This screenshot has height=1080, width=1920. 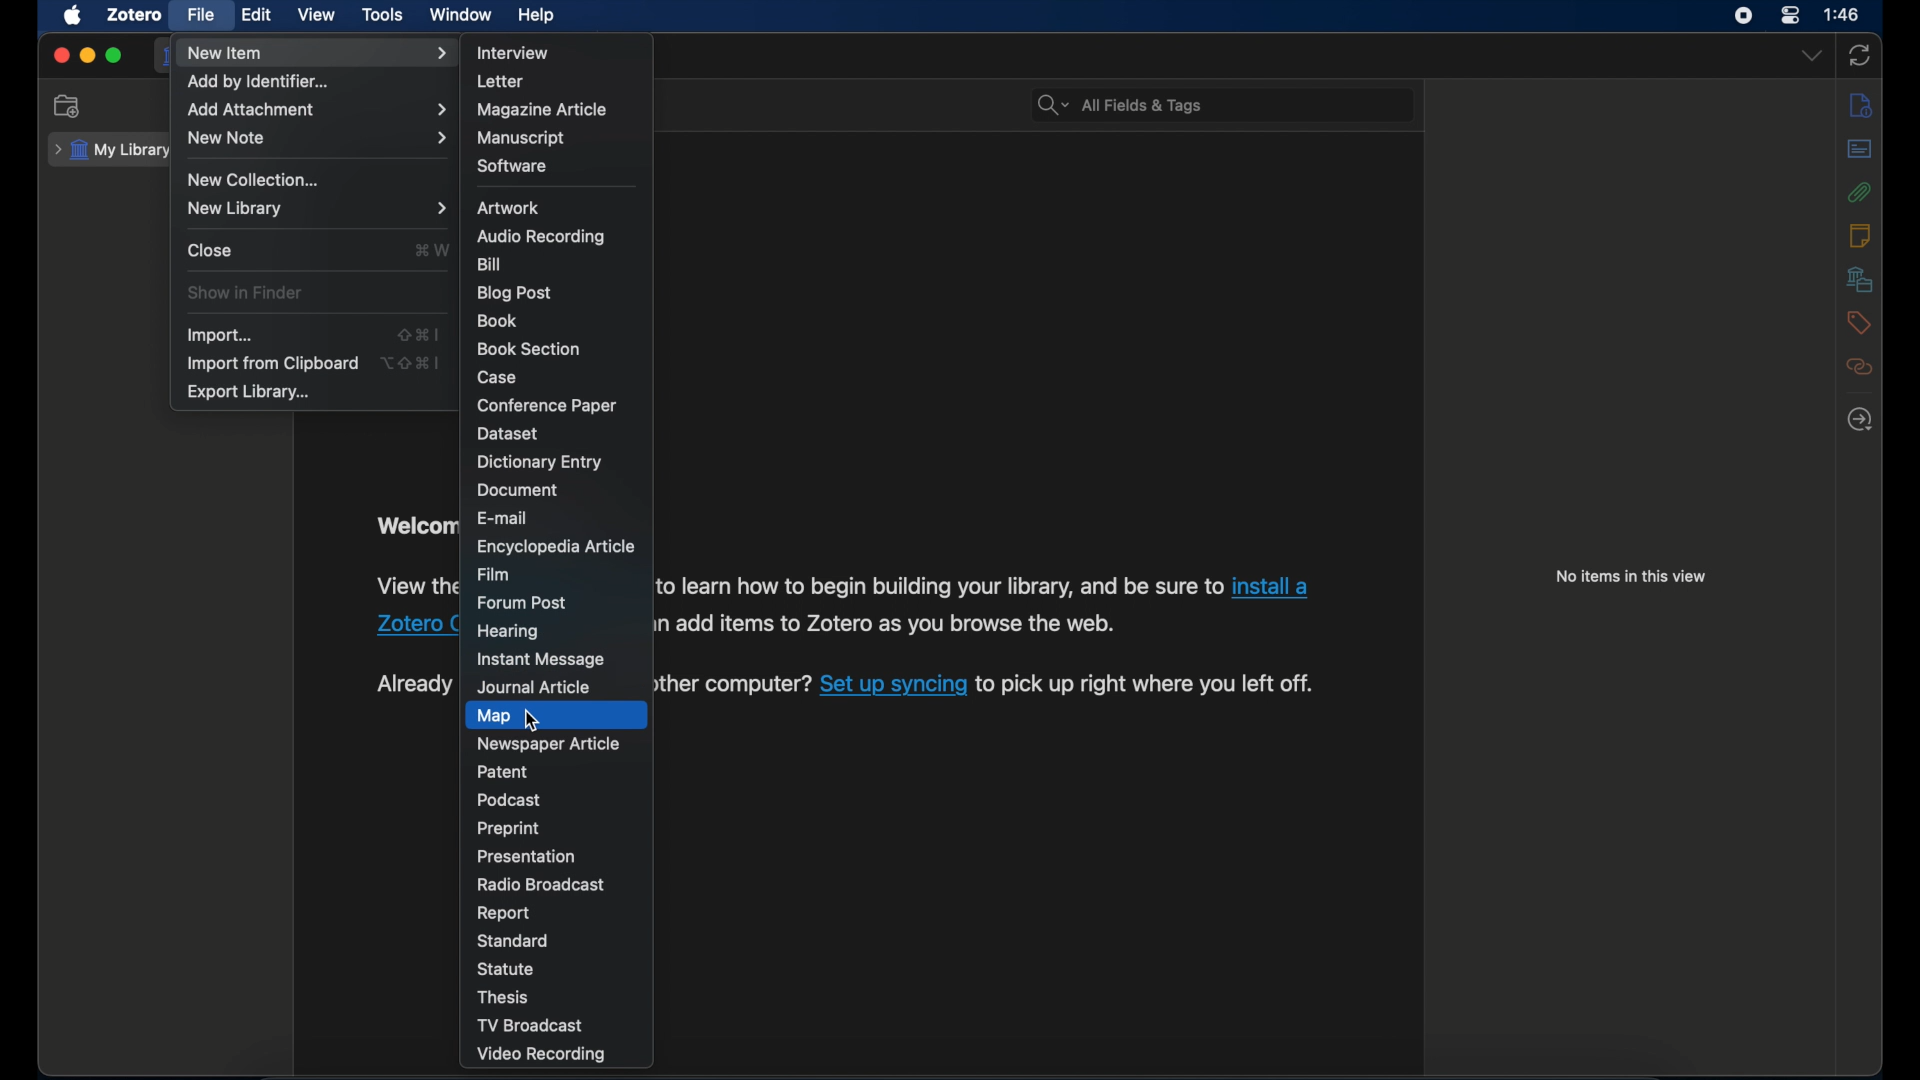 What do you see at coordinates (509, 433) in the screenshot?
I see `dataset` at bounding box center [509, 433].